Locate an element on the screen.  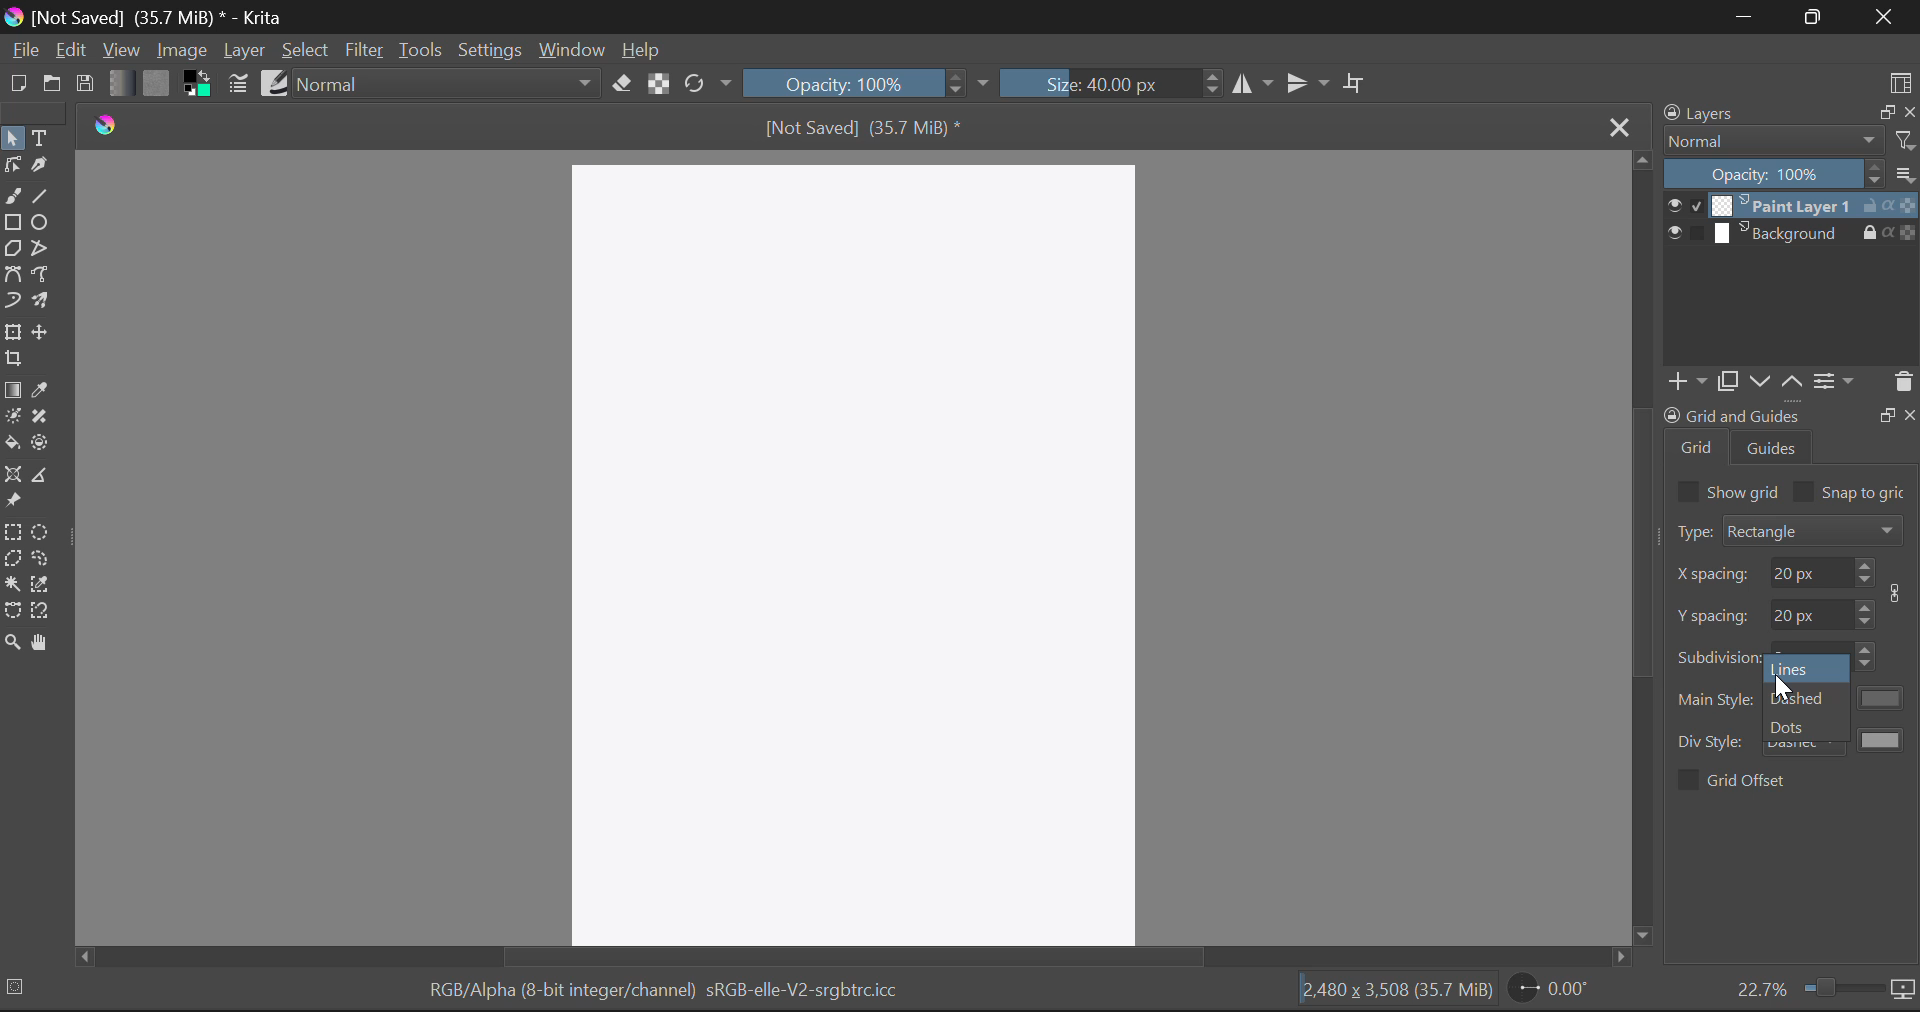
Assistant Tool is located at coordinates (14, 476).